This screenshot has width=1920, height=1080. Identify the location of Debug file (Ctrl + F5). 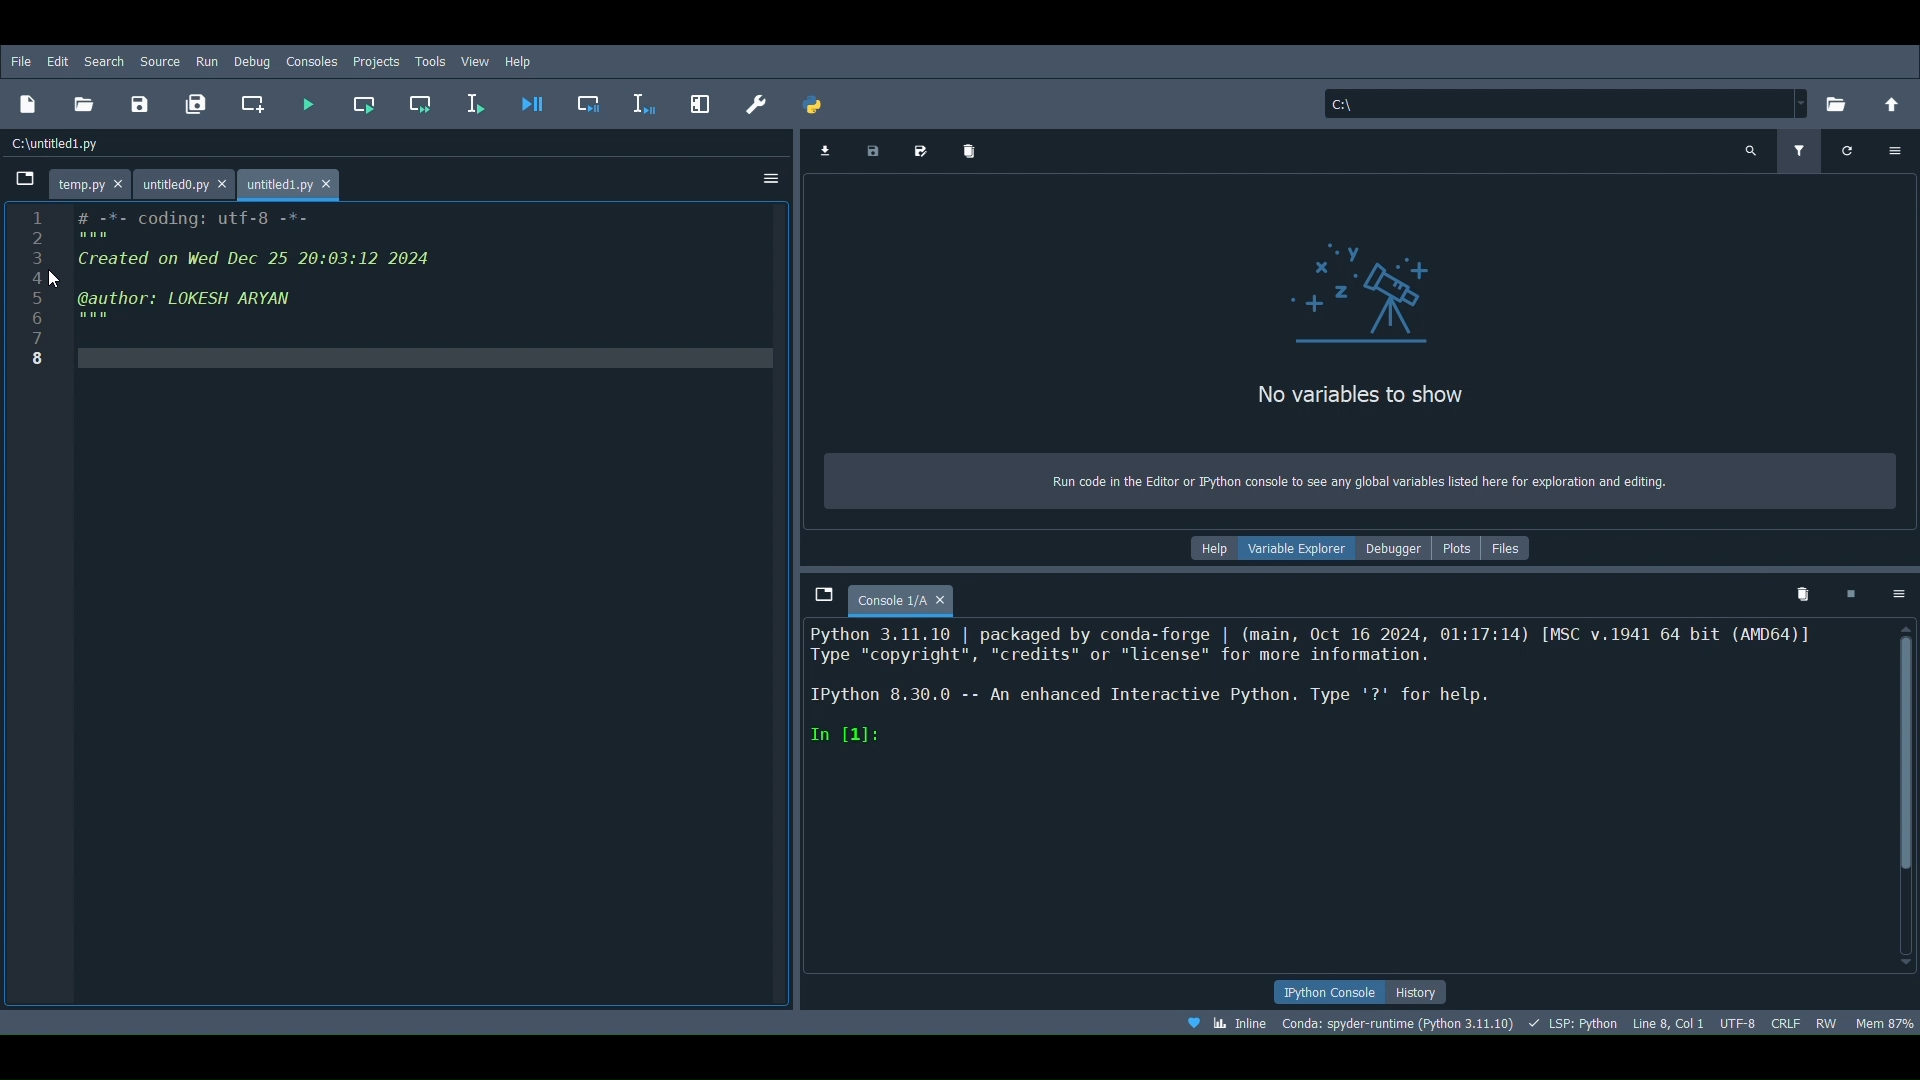
(532, 100).